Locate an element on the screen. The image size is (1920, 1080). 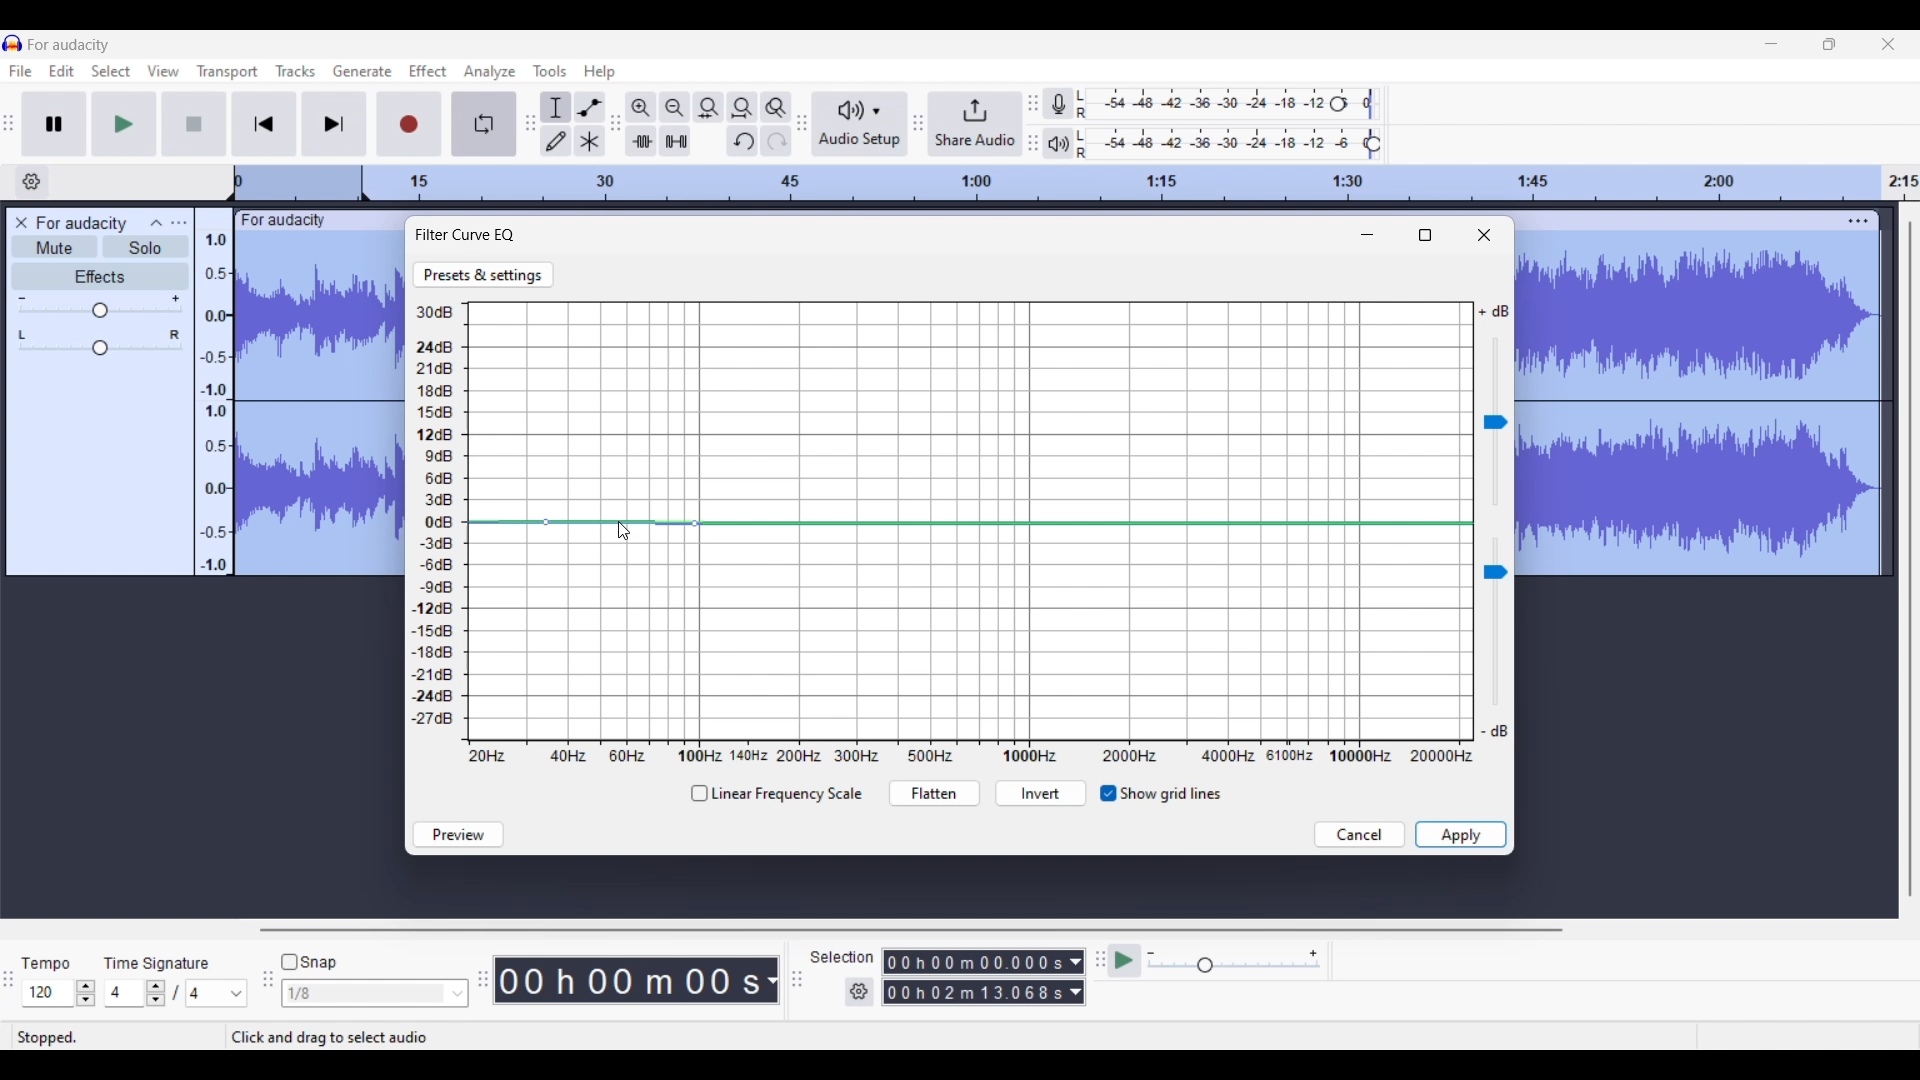
Track selected is located at coordinates (320, 405).